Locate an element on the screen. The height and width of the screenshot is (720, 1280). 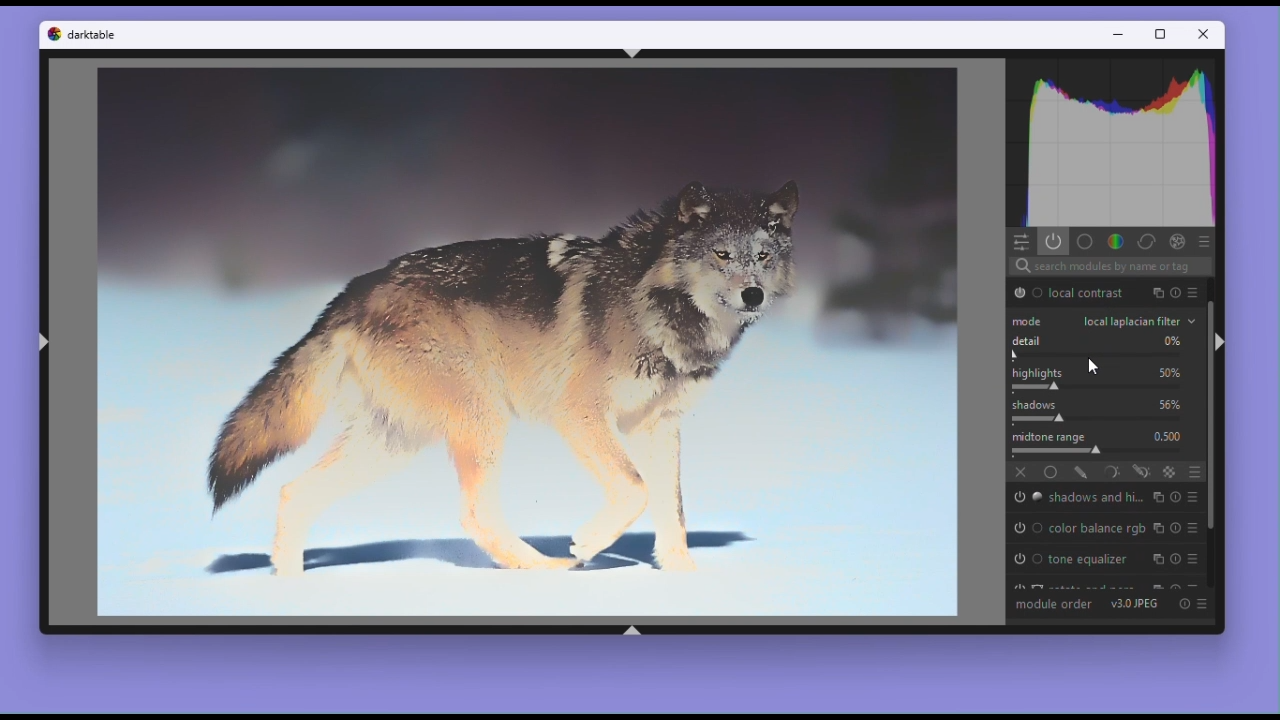
show only active modules is located at coordinates (1055, 242).